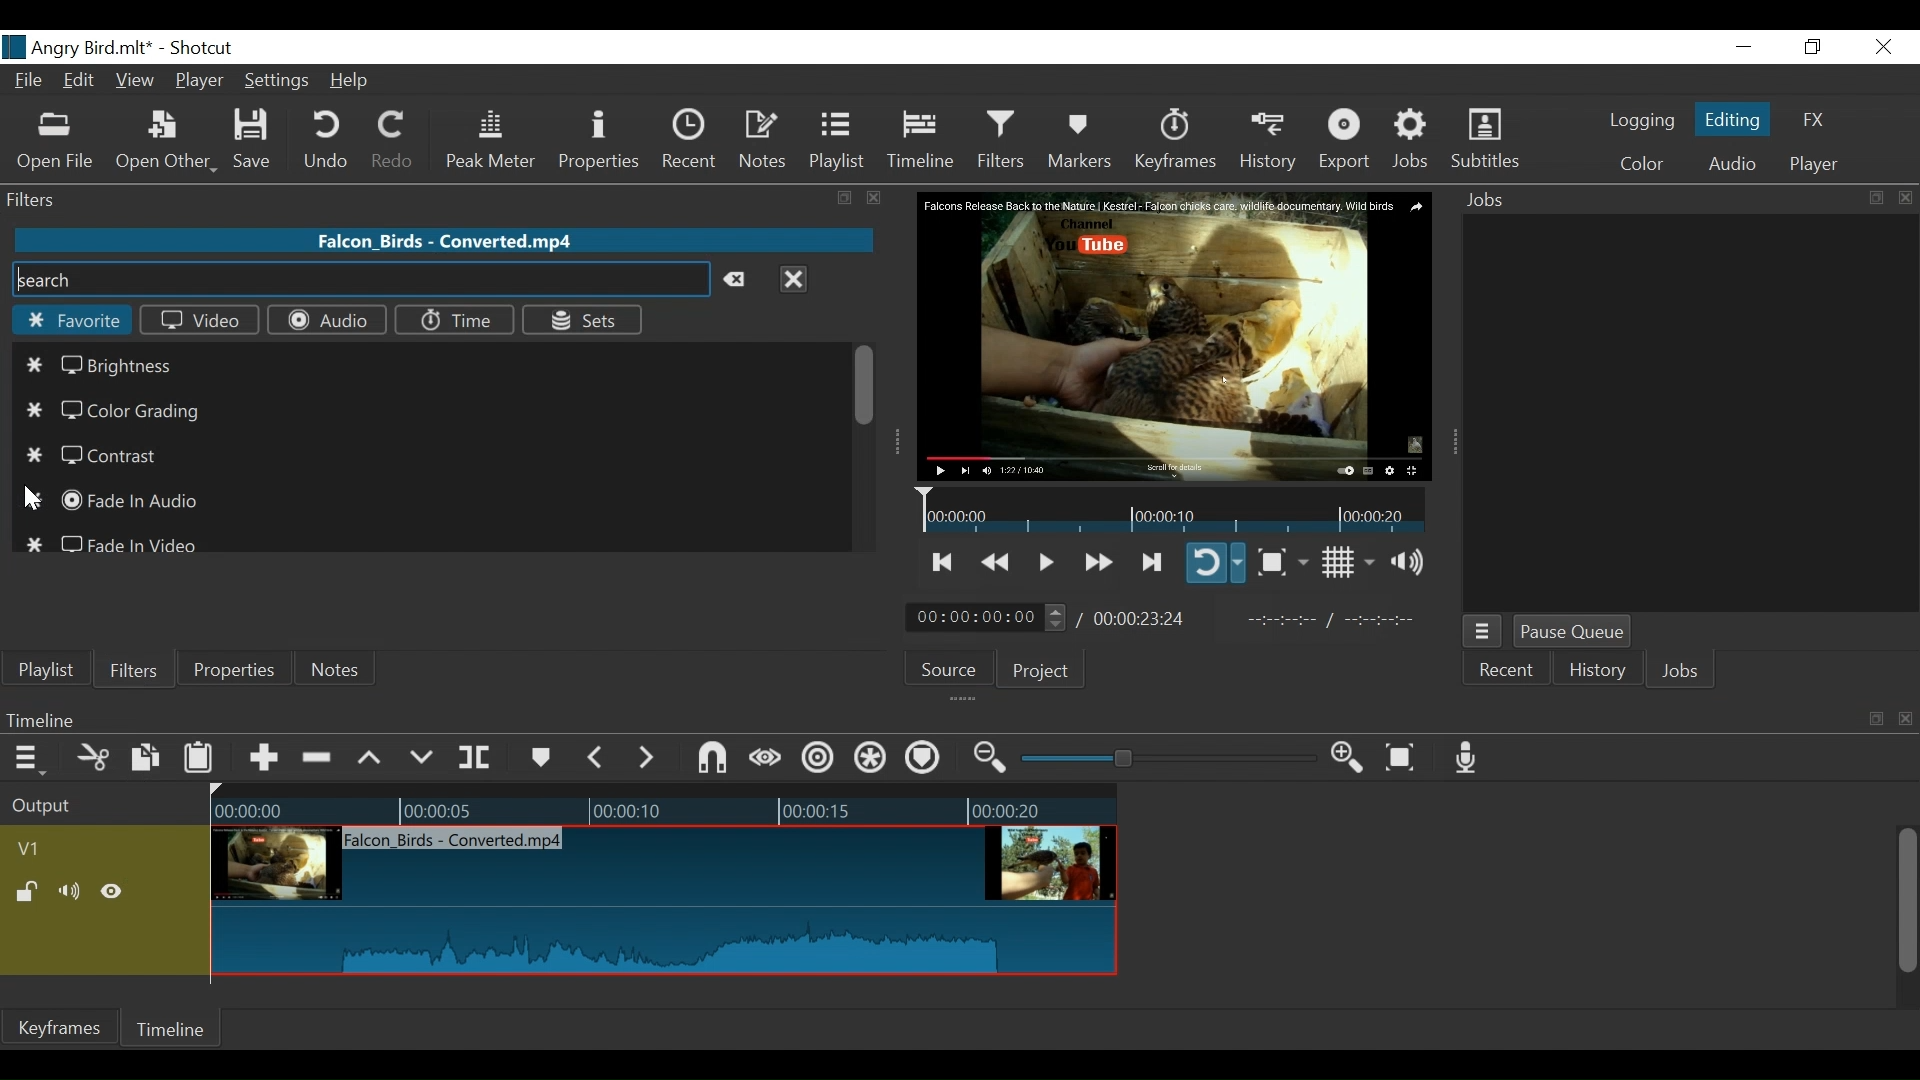 Image resolution: width=1920 pixels, height=1080 pixels. What do you see at coordinates (649, 757) in the screenshot?
I see `Next Marker` at bounding box center [649, 757].